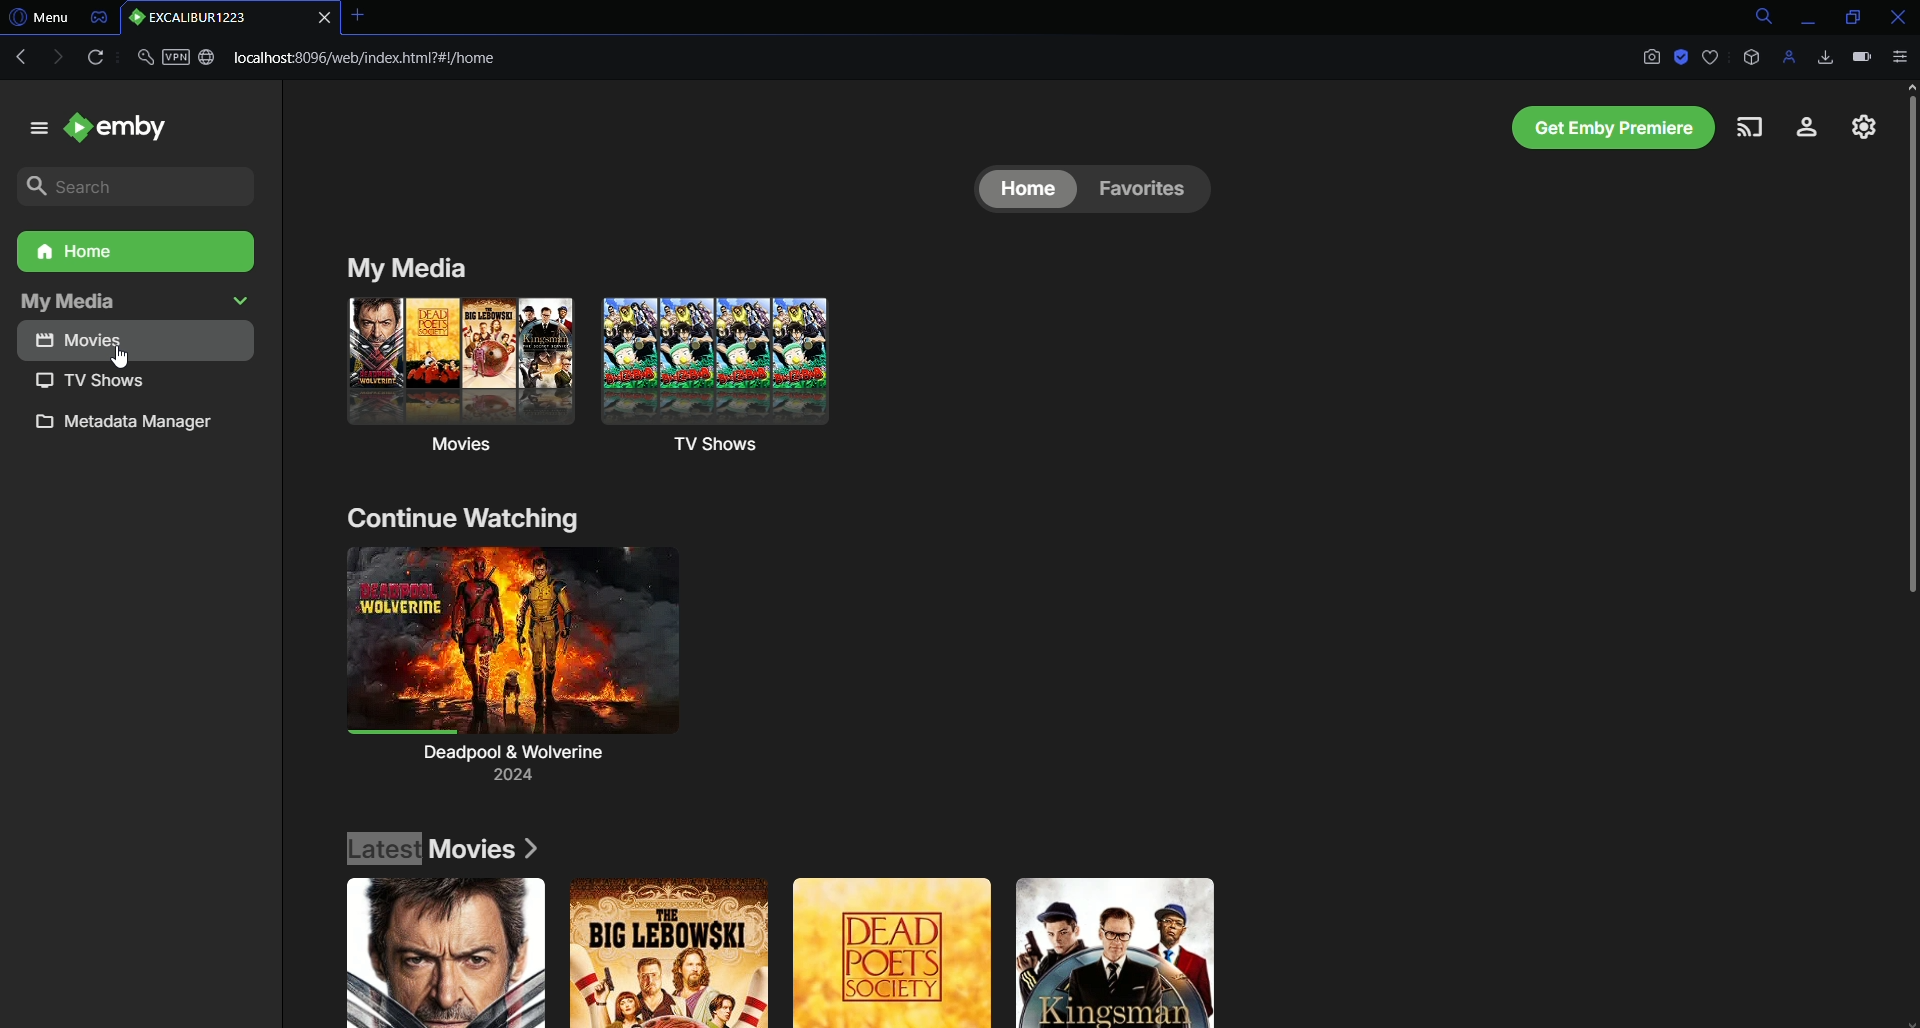  I want to click on Screenshot, so click(1649, 59).